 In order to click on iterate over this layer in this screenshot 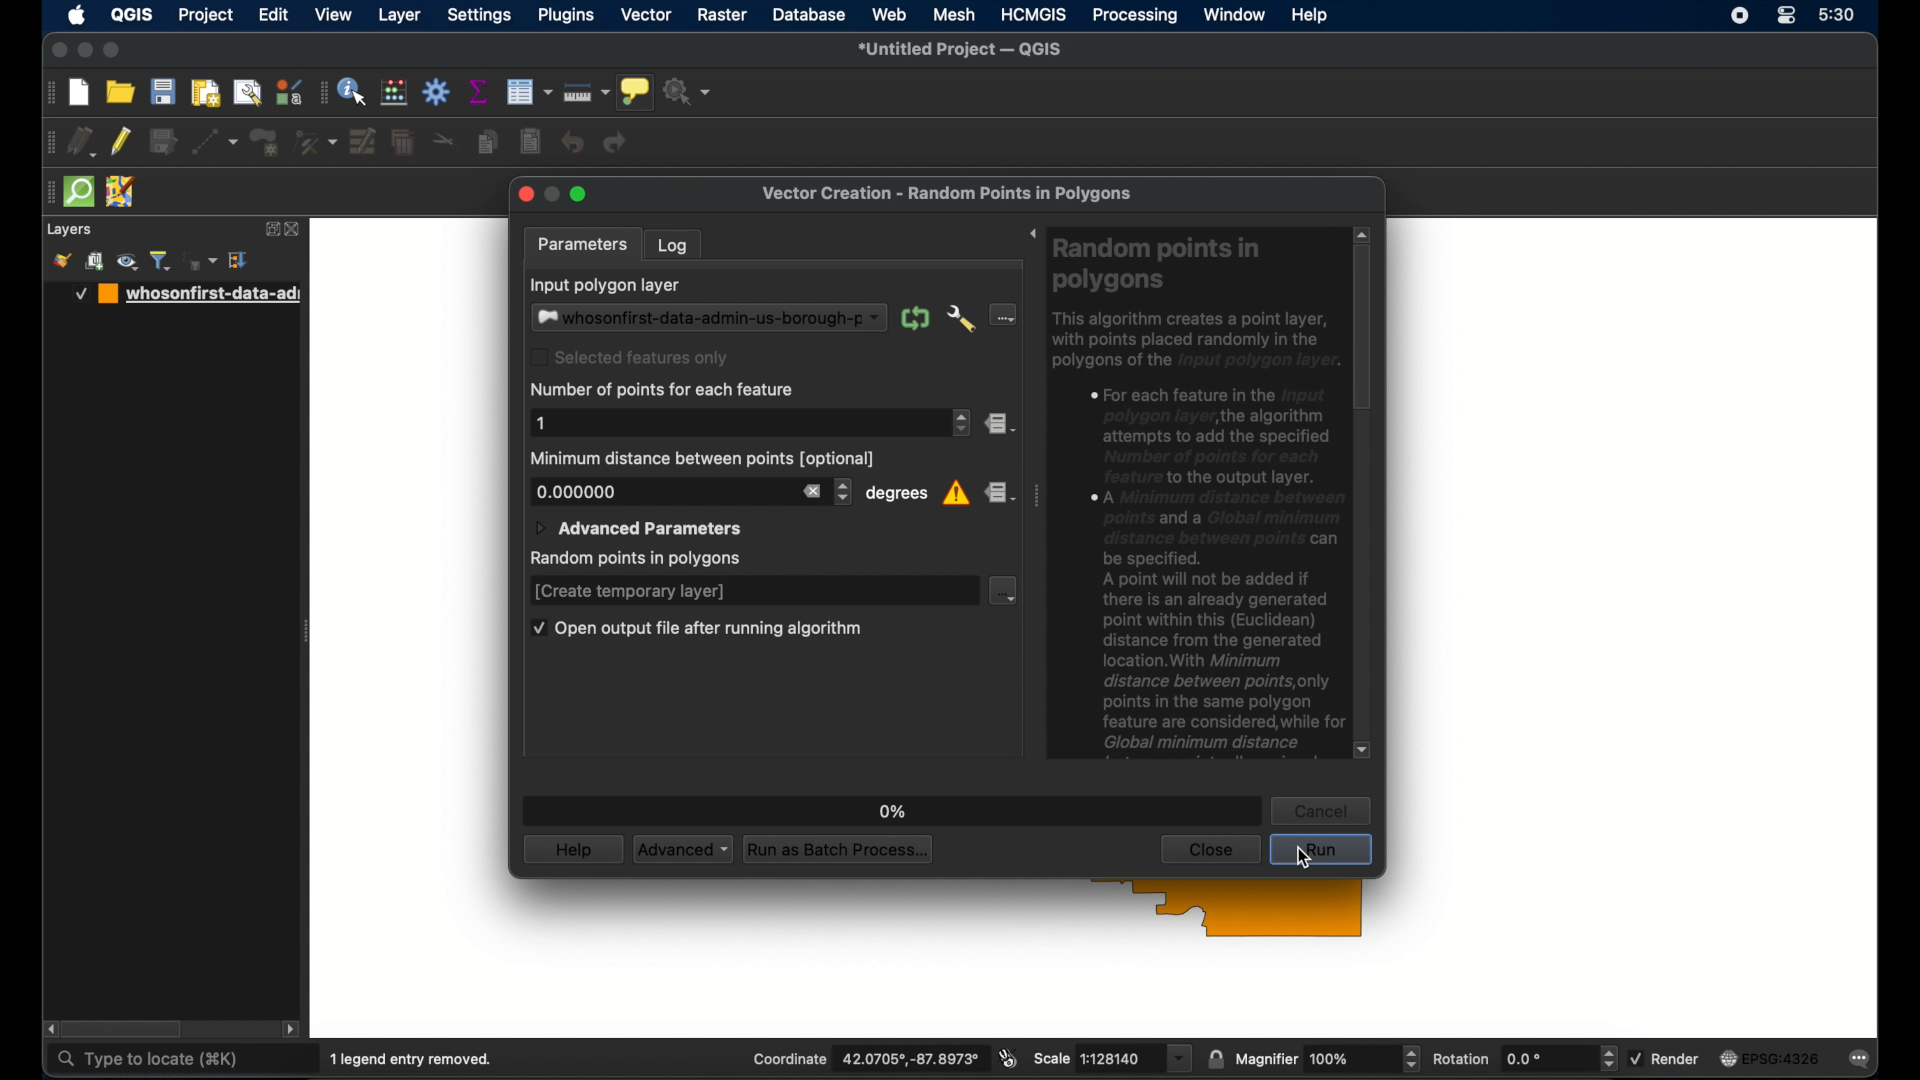, I will do `click(914, 317)`.